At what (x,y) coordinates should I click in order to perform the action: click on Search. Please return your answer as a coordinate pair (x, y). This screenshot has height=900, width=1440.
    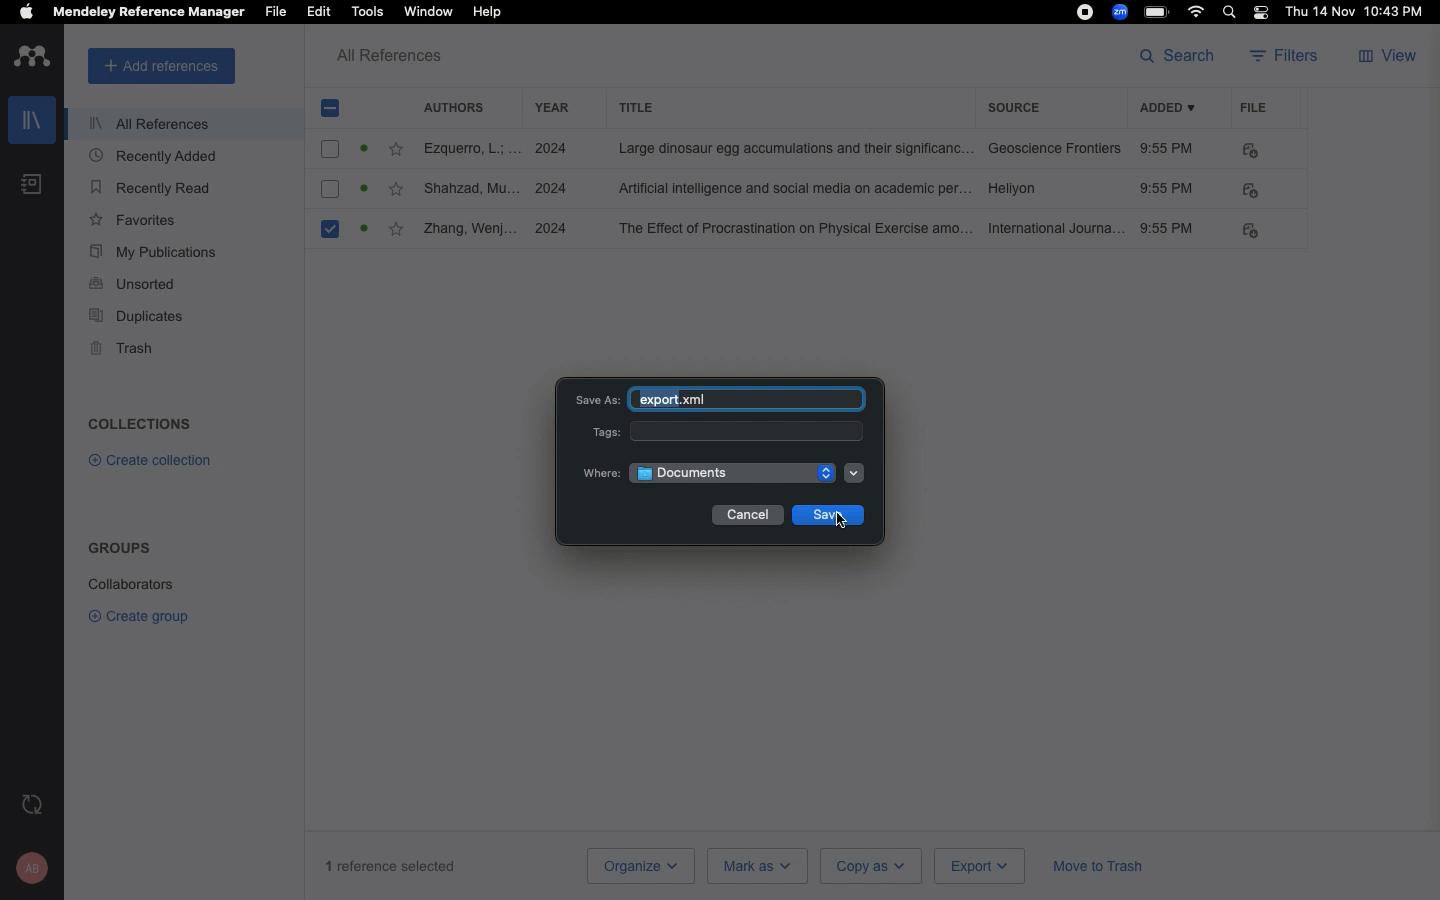
    Looking at the image, I should click on (1181, 55).